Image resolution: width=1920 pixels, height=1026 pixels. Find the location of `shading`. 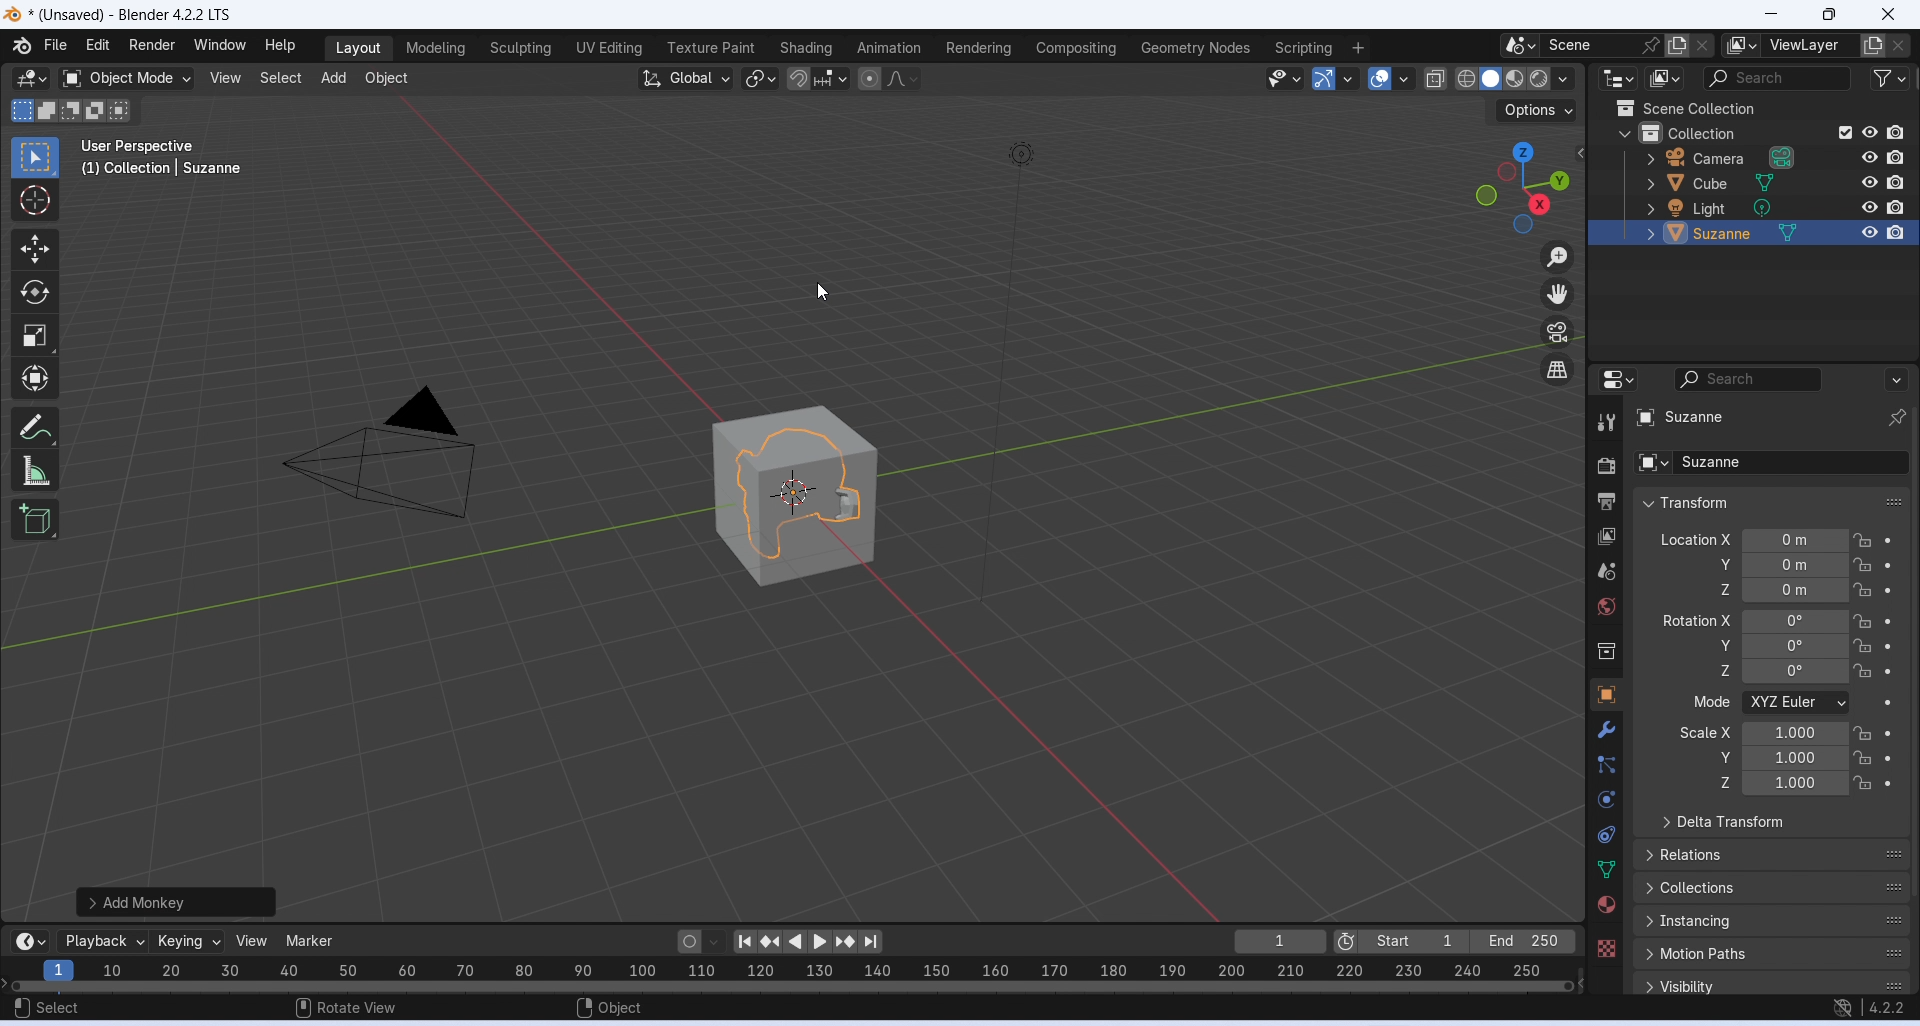

shading is located at coordinates (1564, 79).